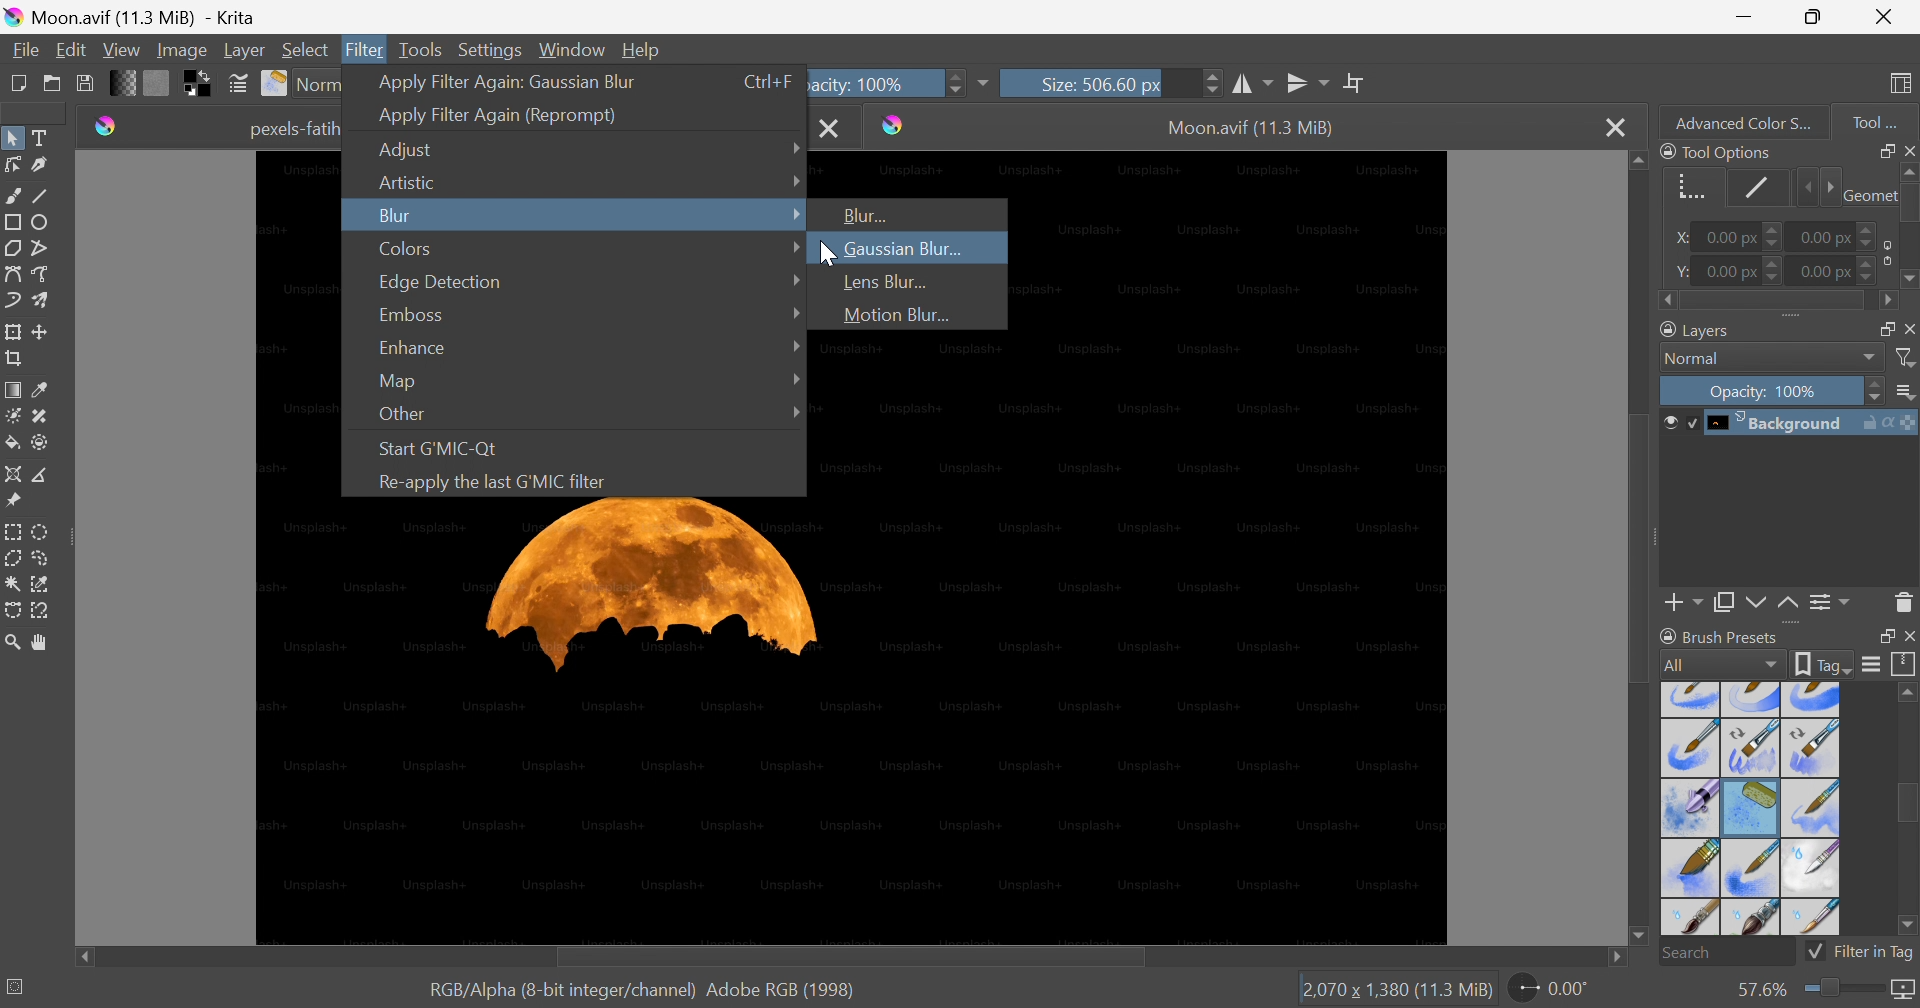 This screenshot has width=1920, height=1008. Describe the element at coordinates (41, 274) in the screenshot. I see `Freehand path tool` at that location.